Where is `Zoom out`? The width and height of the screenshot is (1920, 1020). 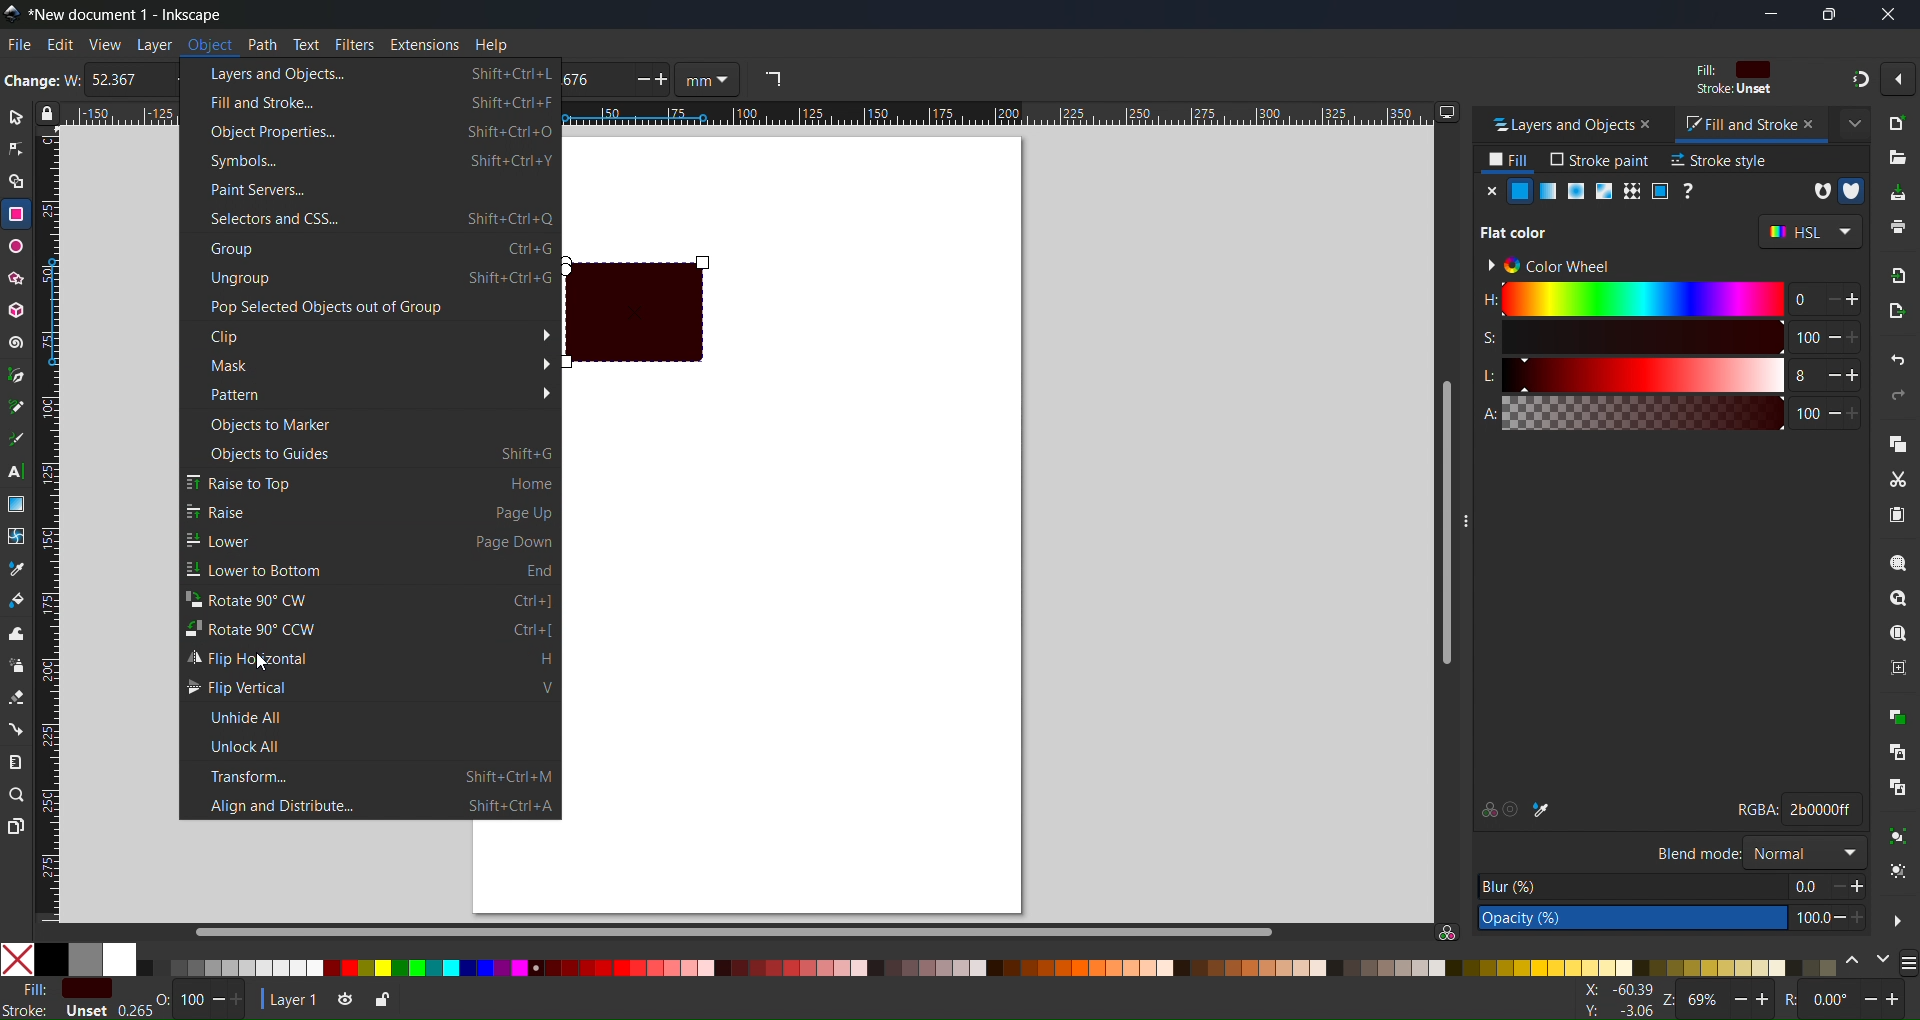 Zoom out is located at coordinates (1741, 1000).